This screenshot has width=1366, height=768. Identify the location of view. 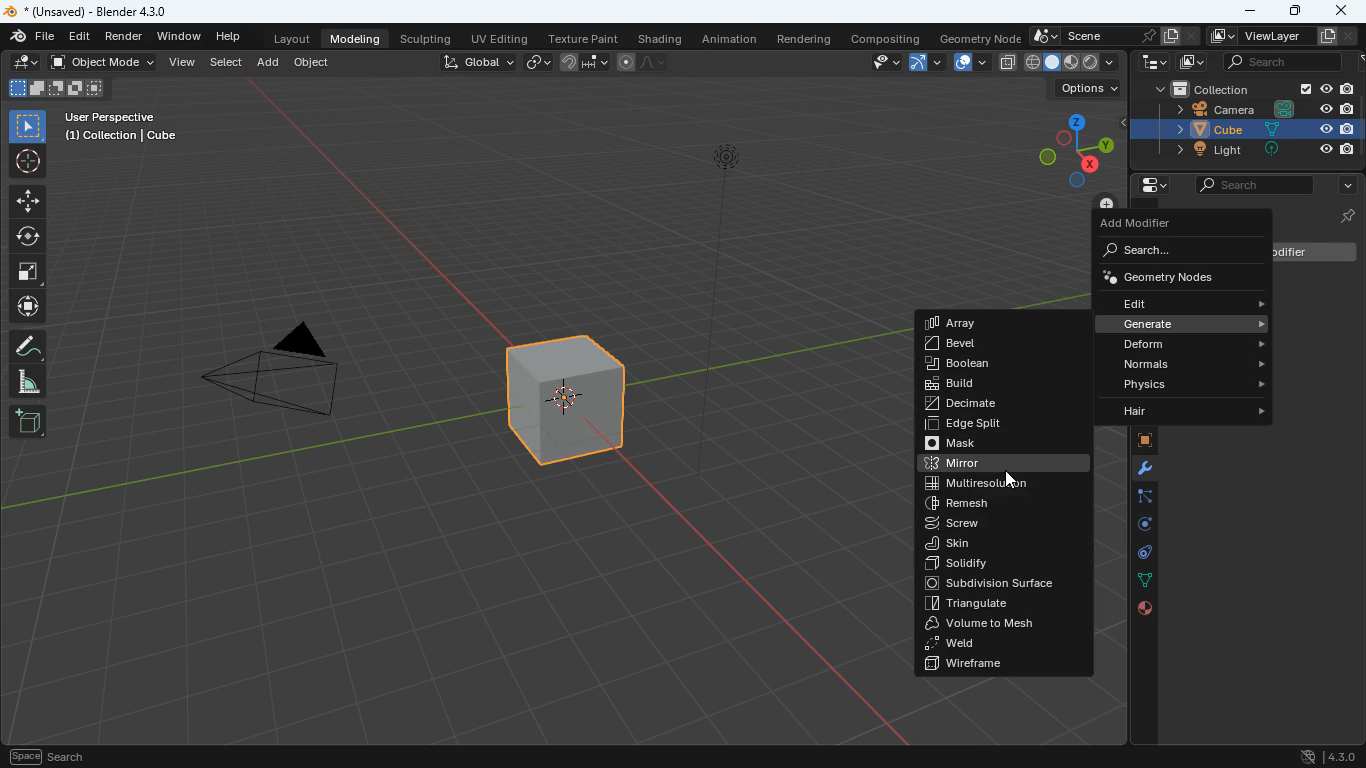
(880, 63).